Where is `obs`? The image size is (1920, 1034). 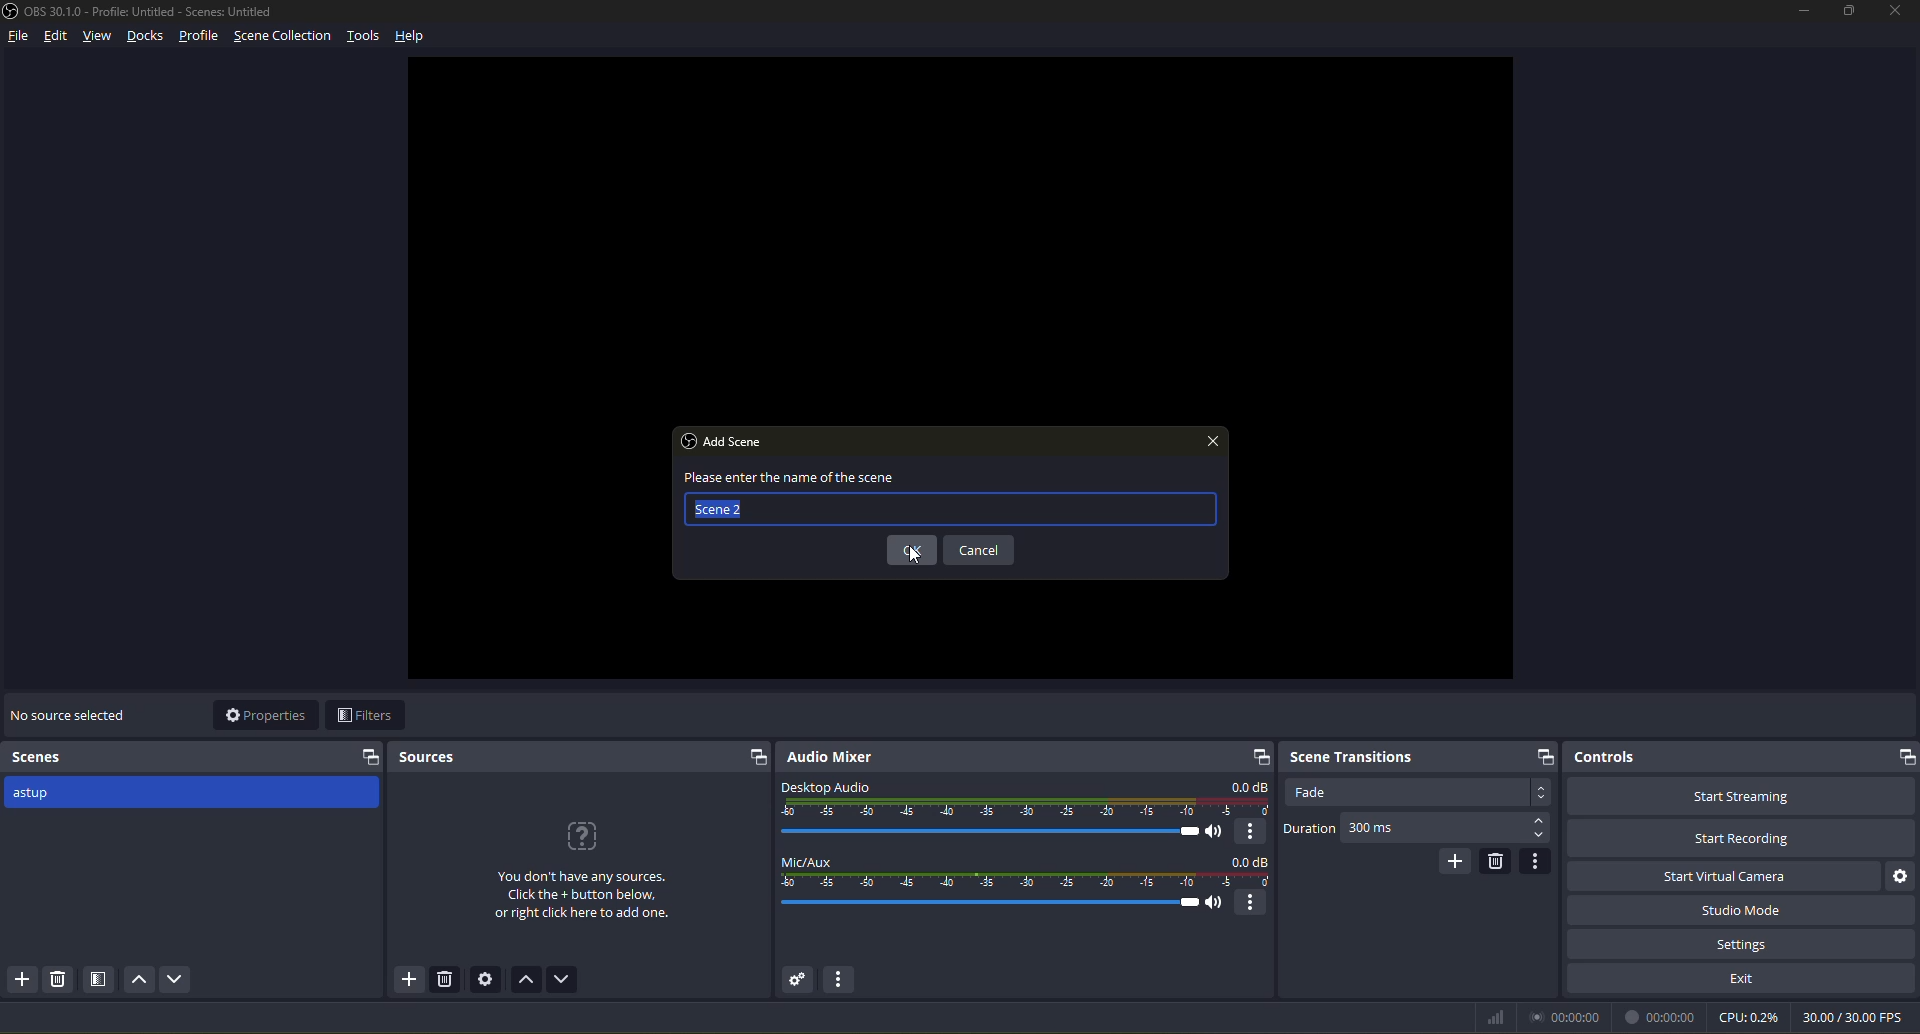
obs is located at coordinates (688, 441).